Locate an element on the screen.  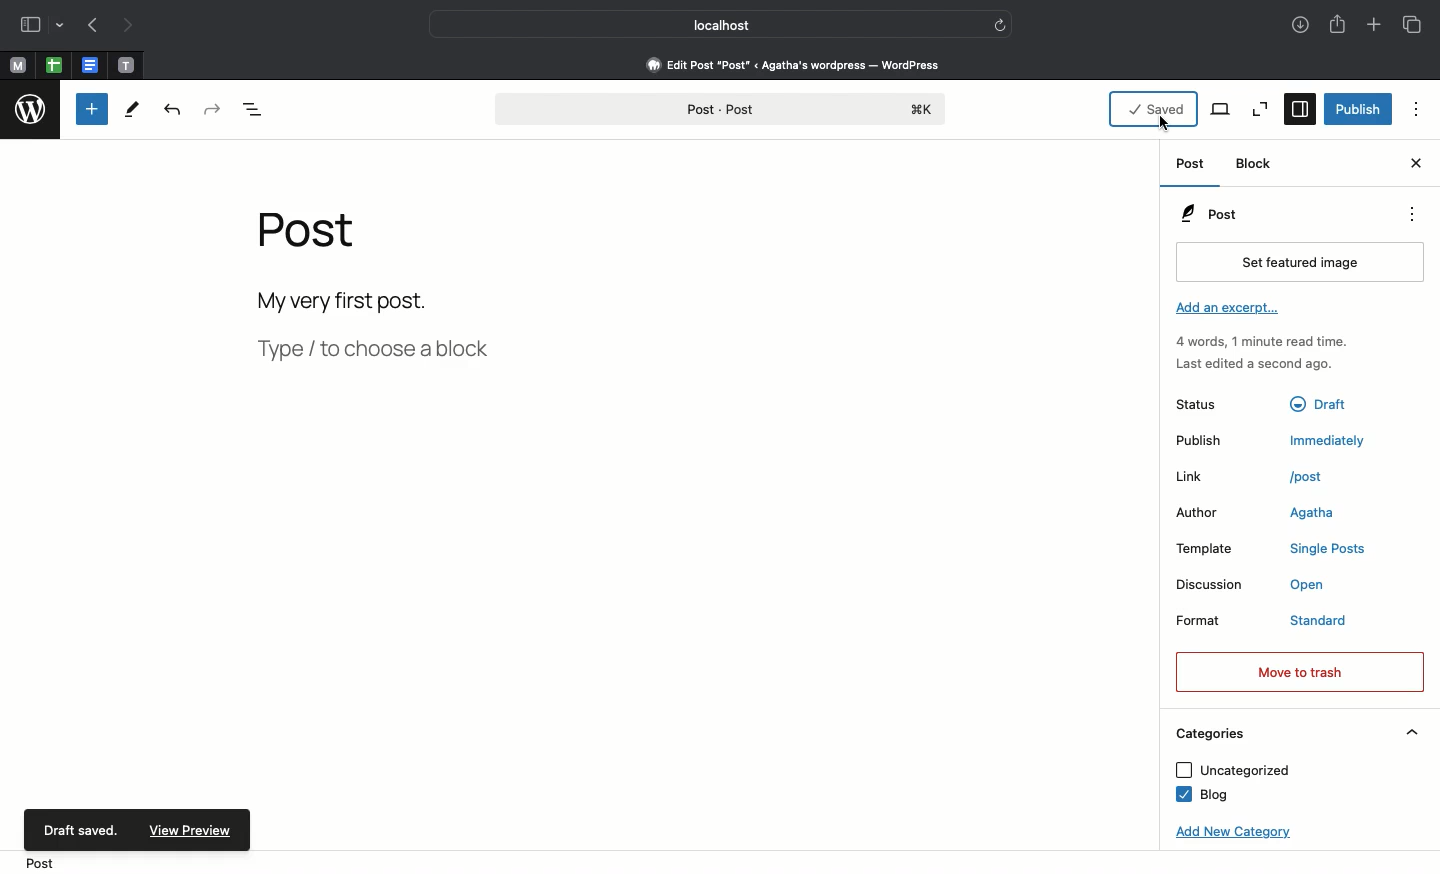
Template is located at coordinates (1216, 549).